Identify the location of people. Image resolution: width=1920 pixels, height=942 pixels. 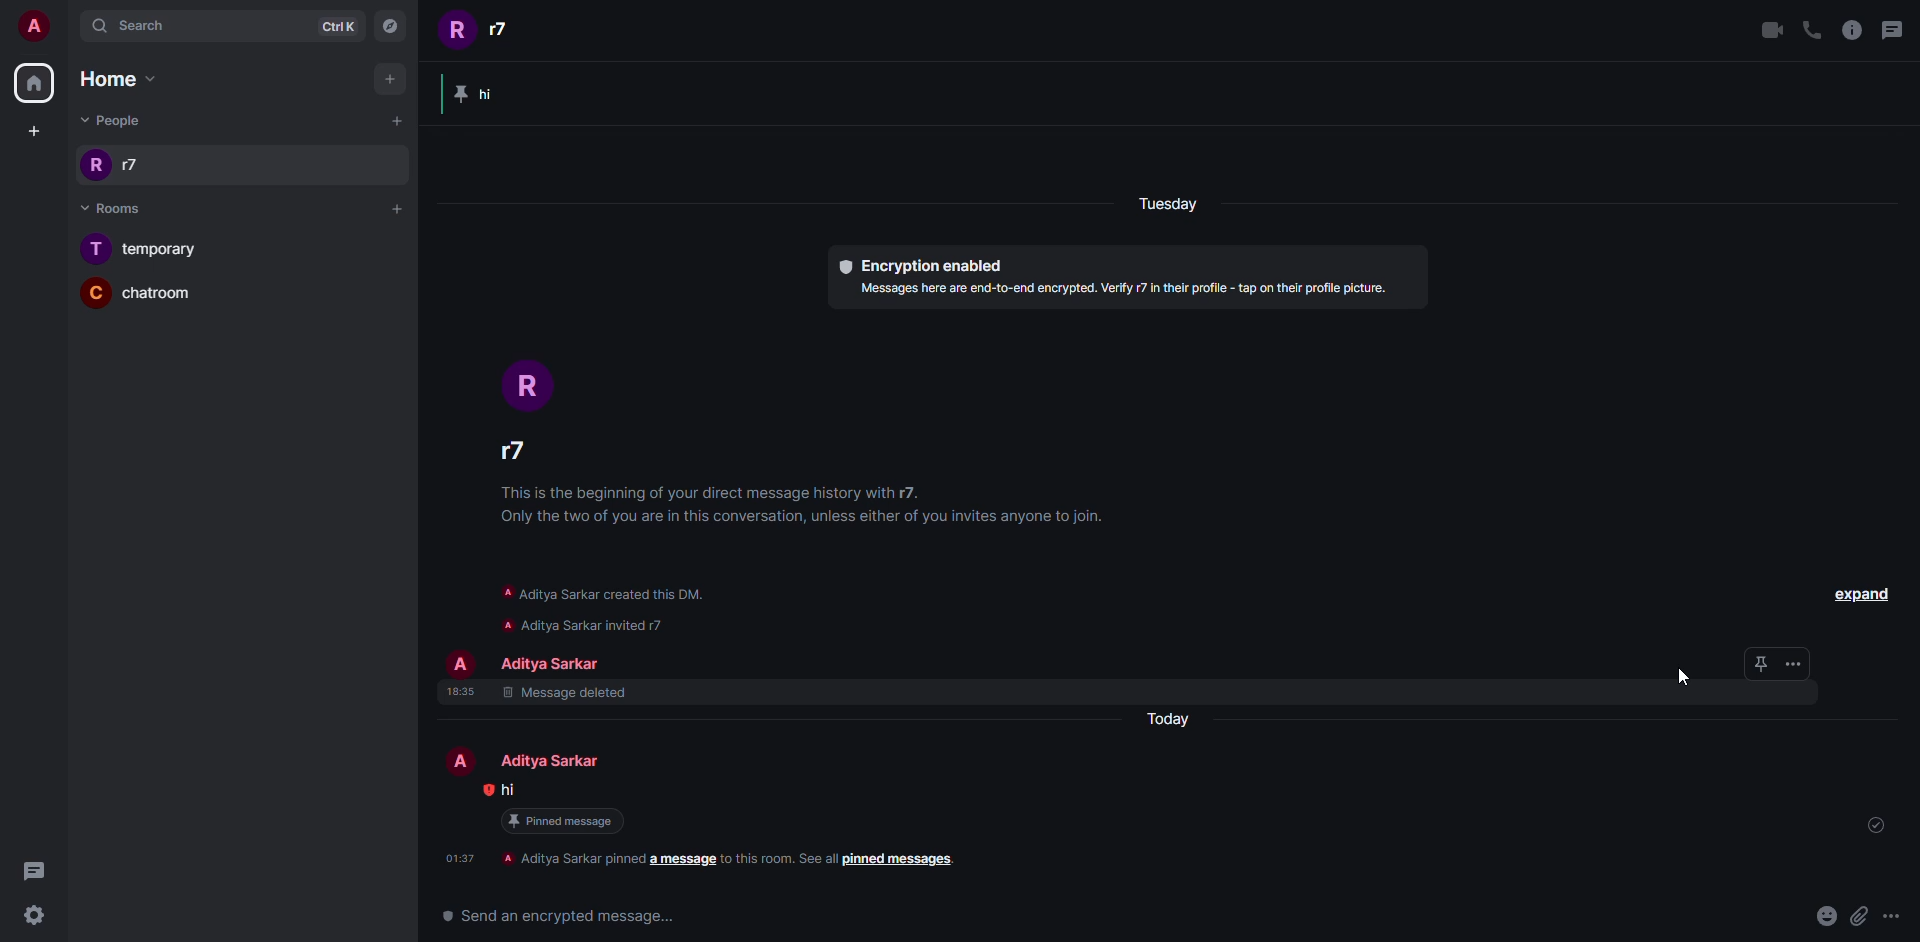
(518, 447).